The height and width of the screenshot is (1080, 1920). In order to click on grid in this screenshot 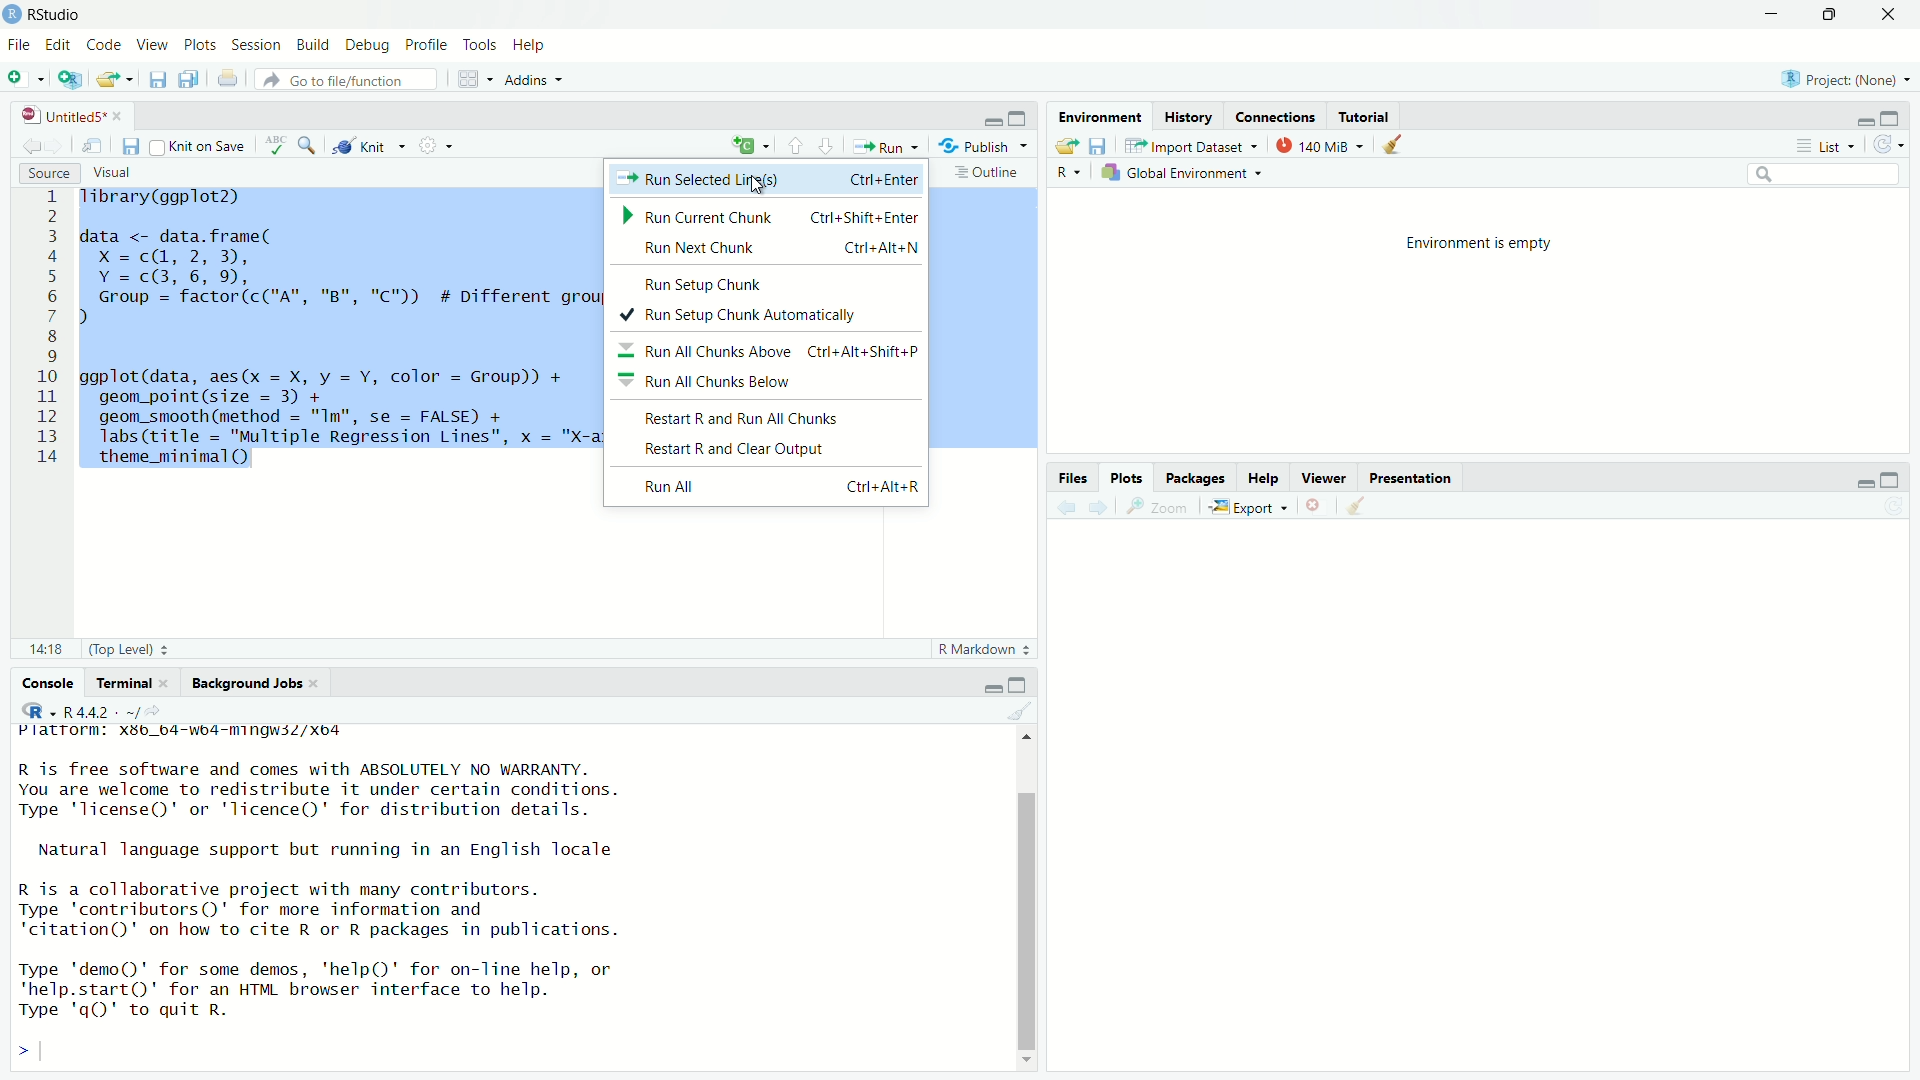, I will do `click(471, 81)`.